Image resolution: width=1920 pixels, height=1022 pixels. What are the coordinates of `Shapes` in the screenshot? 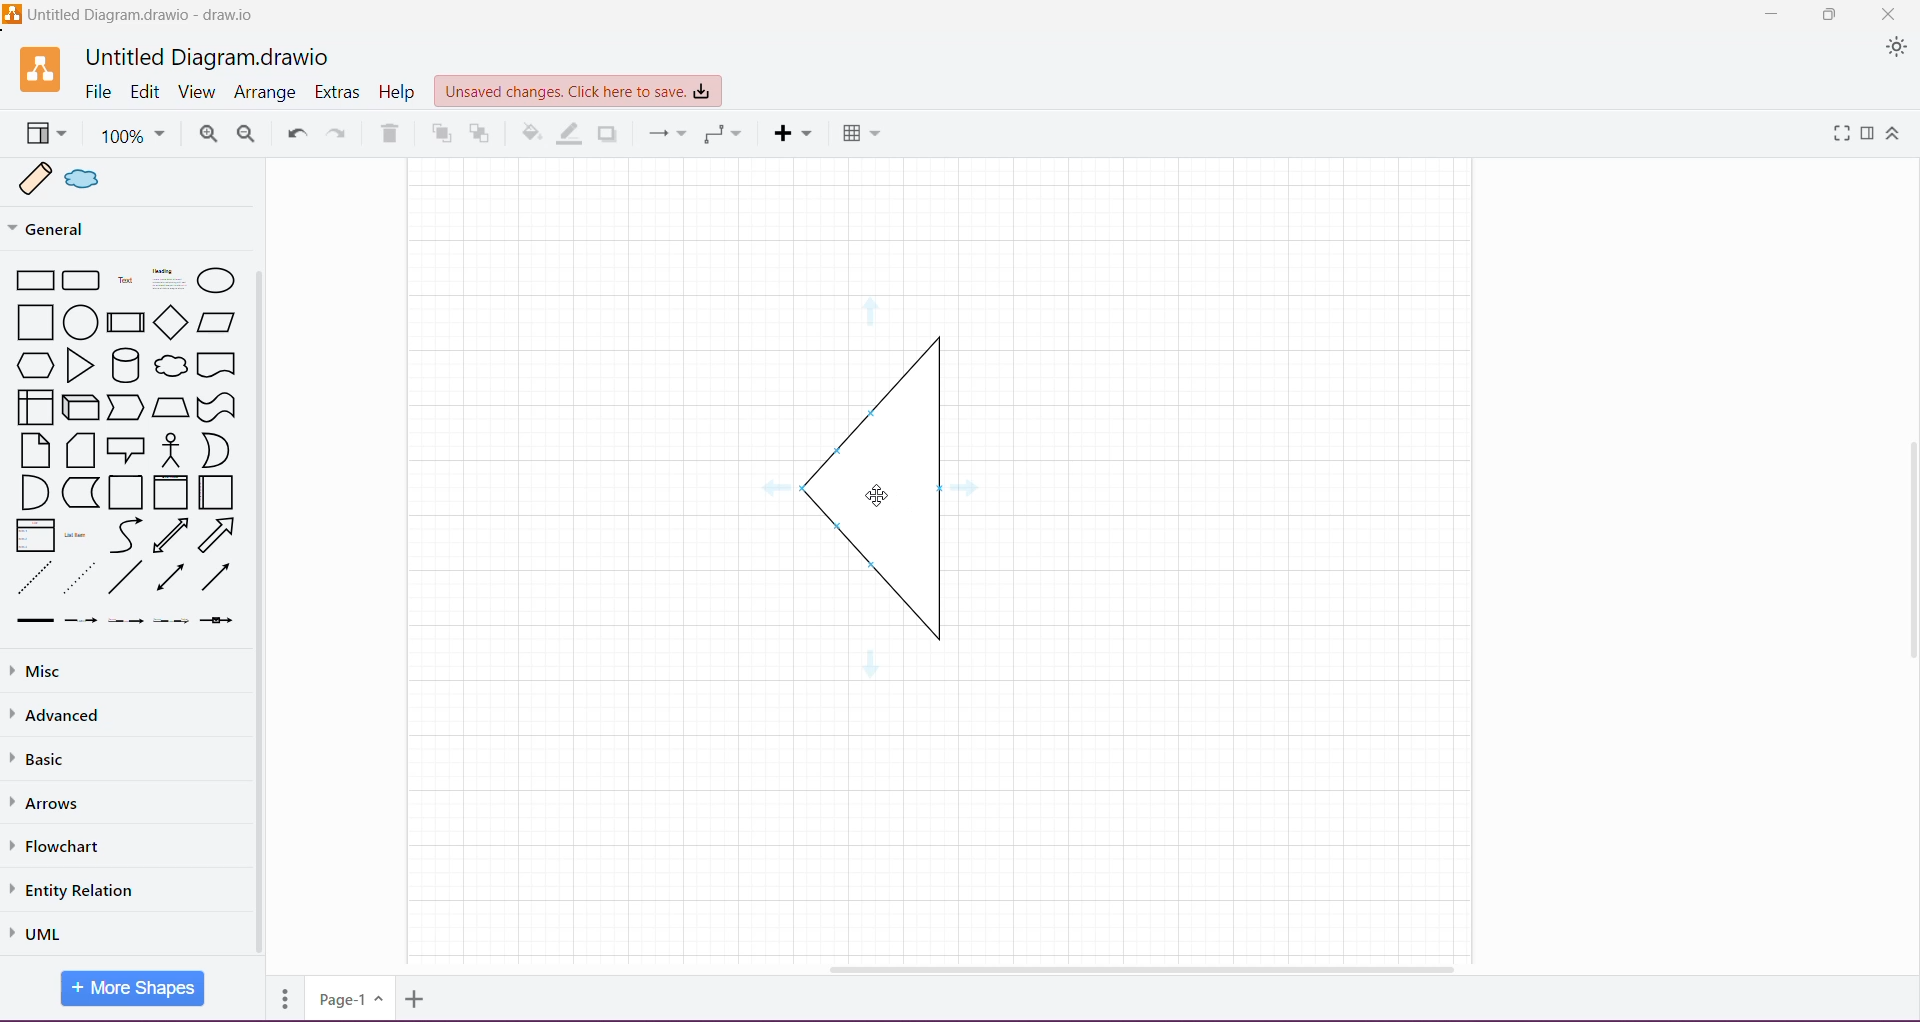 It's located at (127, 446).